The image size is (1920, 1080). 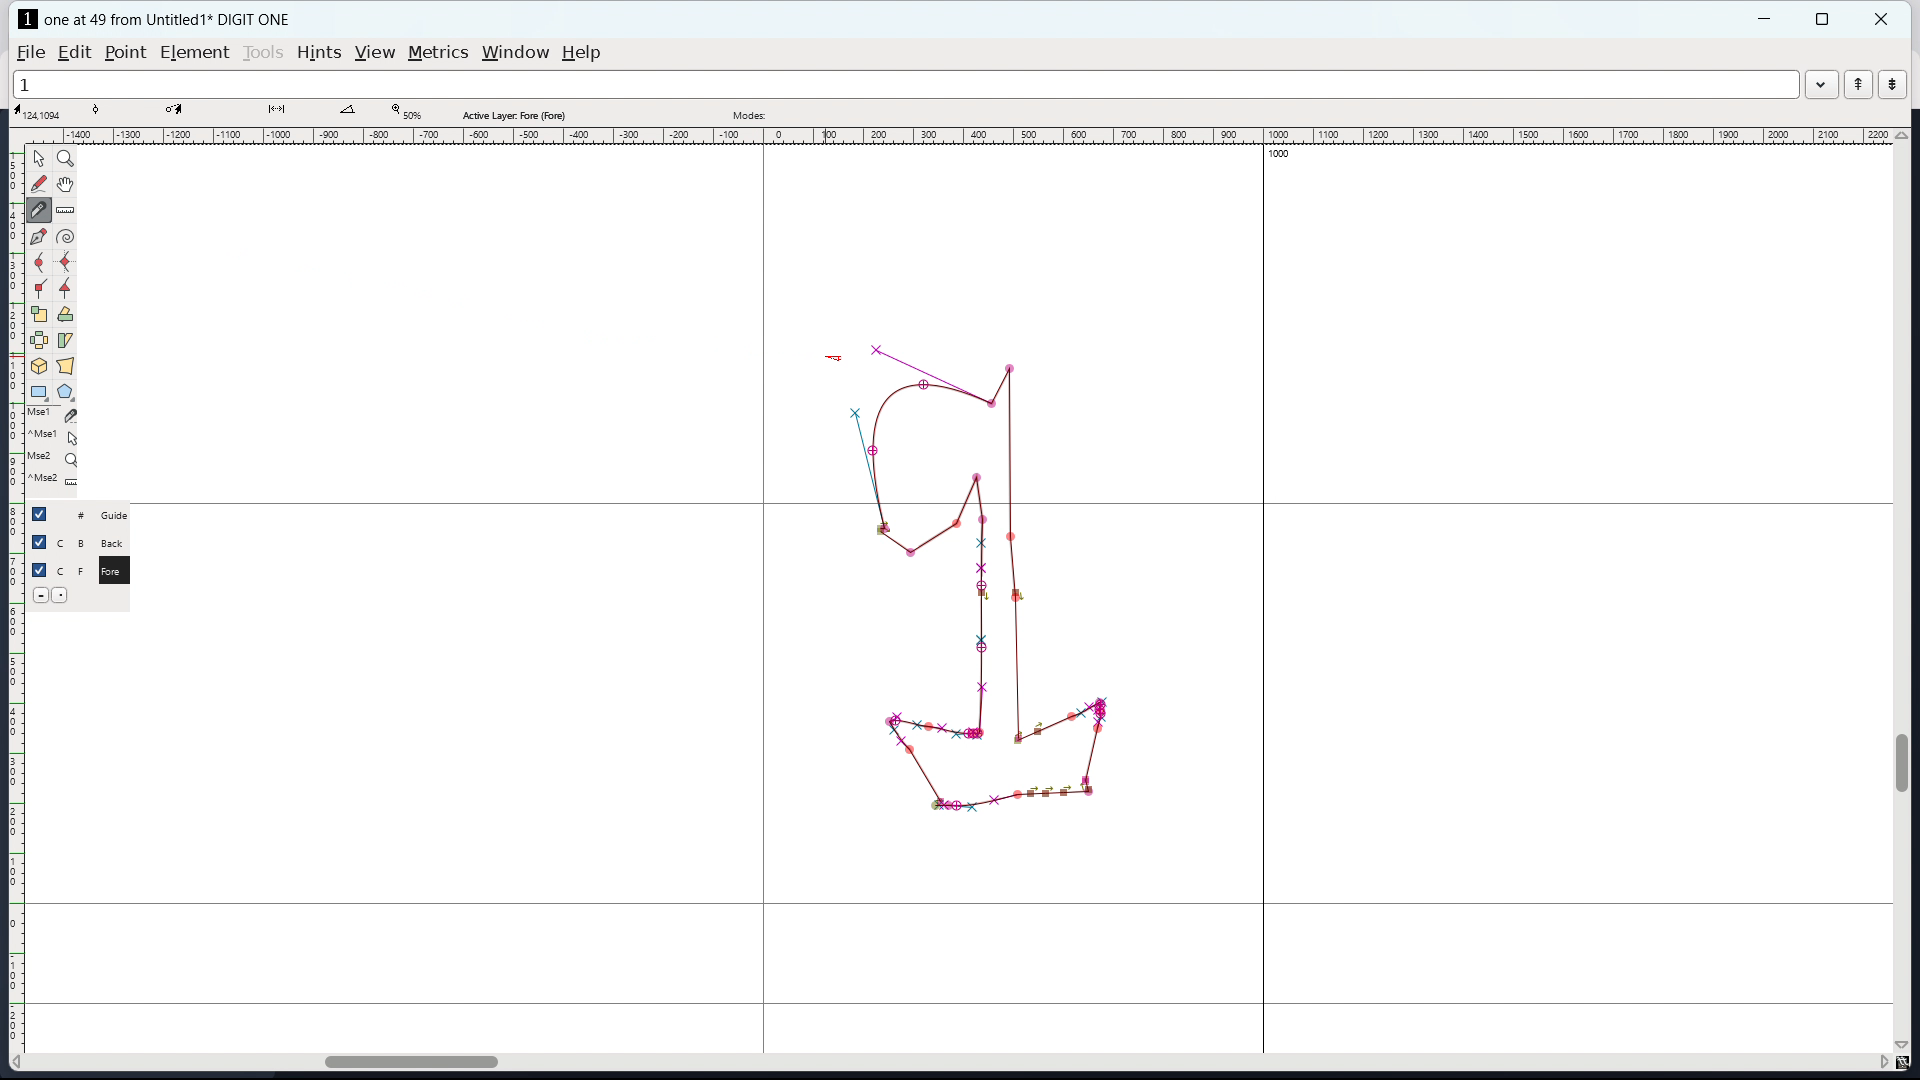 I want to click on view, so click(x=374, y=53).